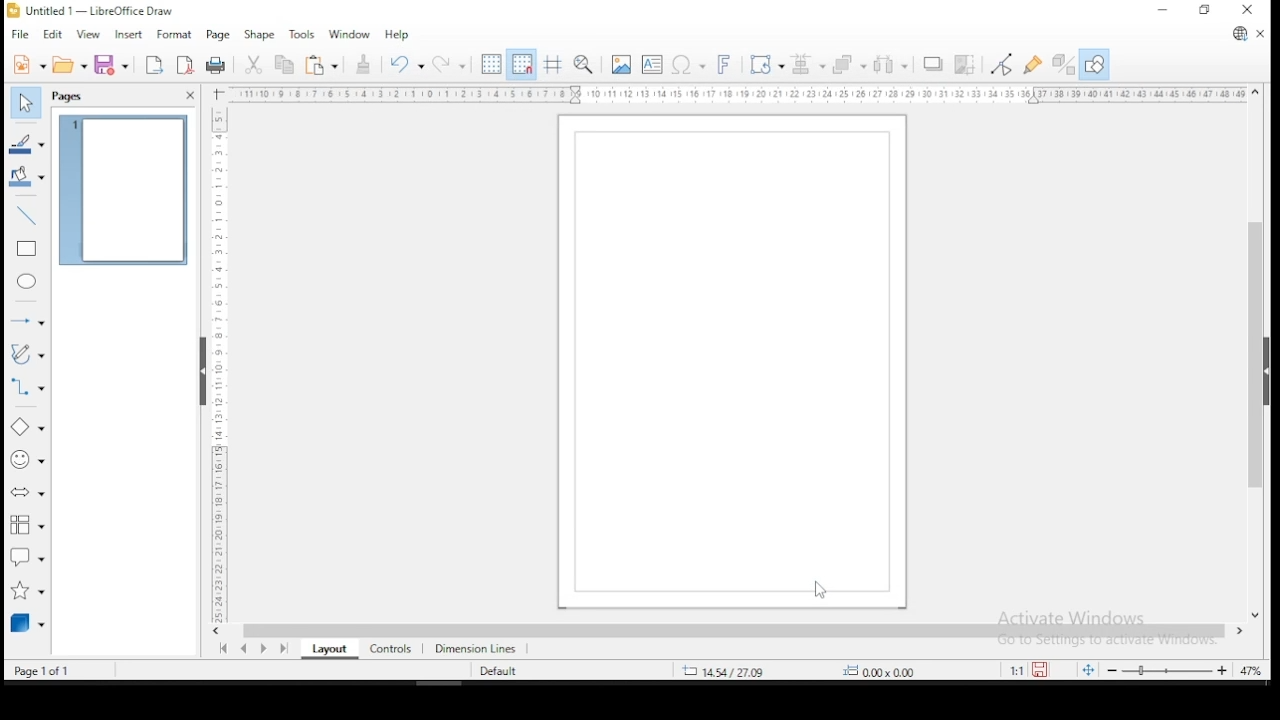 This screenshot has height=720, width=1280. What do you see at coordinates (892, 66) in the screenshot?
I see `select at least three objects to distribute` at bounding box center [892, 66].